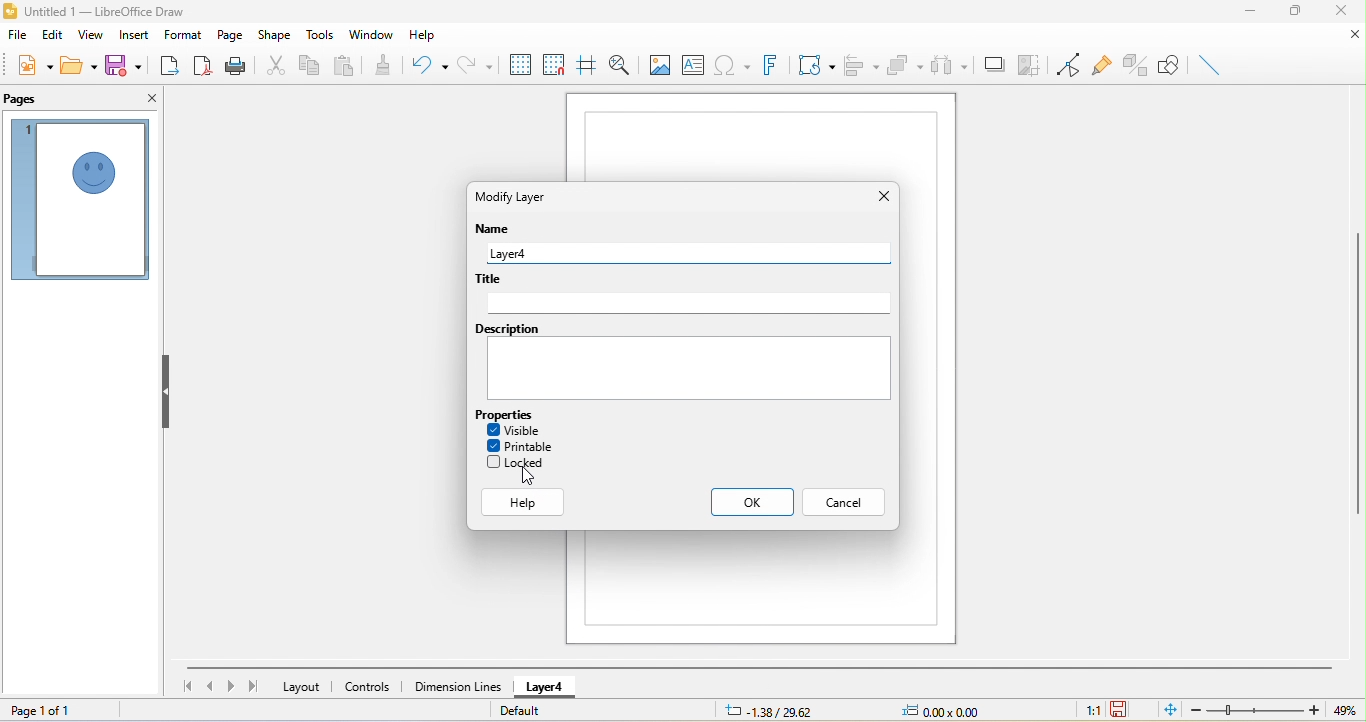 The width and height of the screenshot is (1366, 722). I want to click on shadow, so click(993, 64).